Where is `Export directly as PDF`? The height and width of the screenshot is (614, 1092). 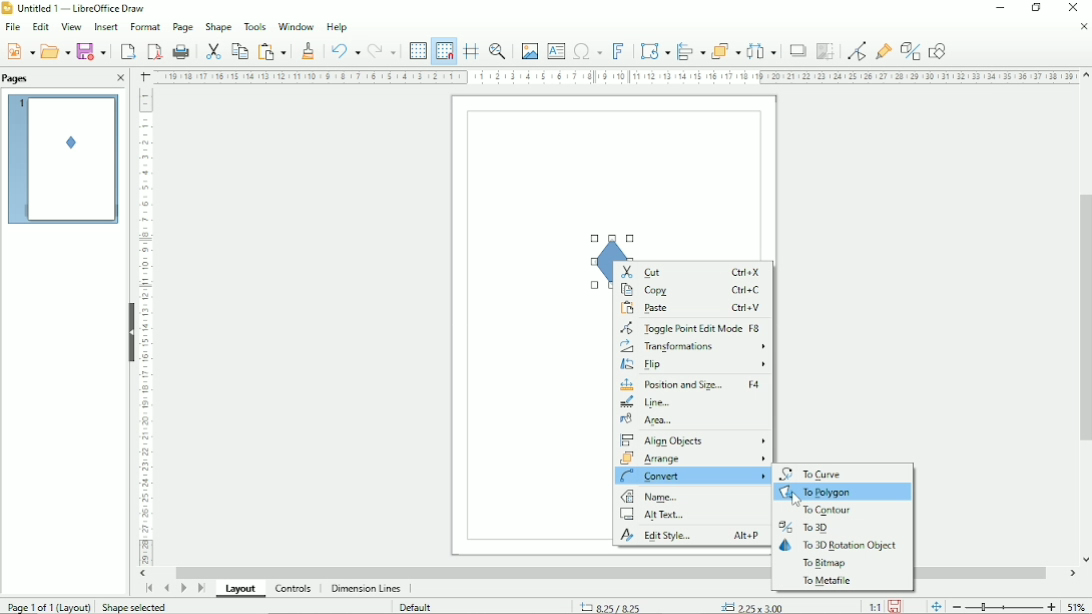
Export directly as PDF is located at coordinates (152, 50).